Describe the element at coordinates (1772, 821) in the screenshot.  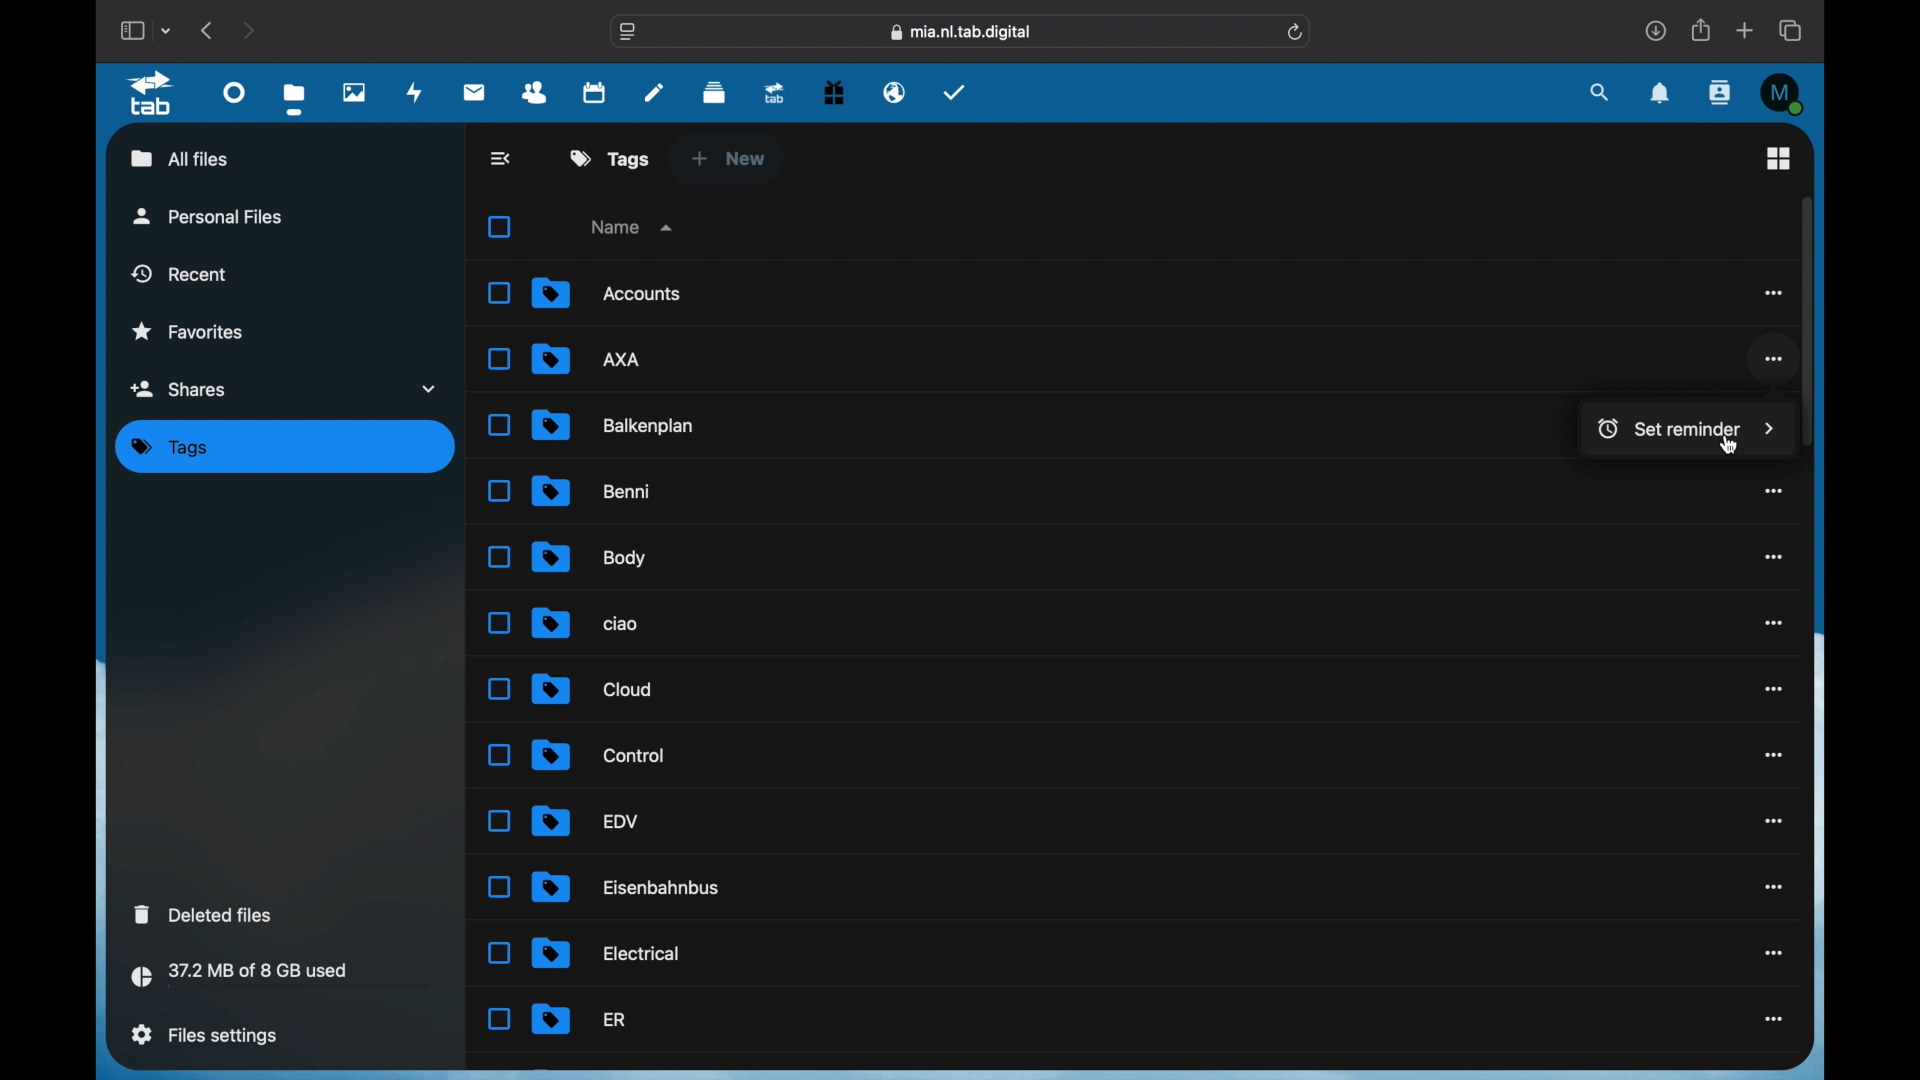
I see `more options` at that location.